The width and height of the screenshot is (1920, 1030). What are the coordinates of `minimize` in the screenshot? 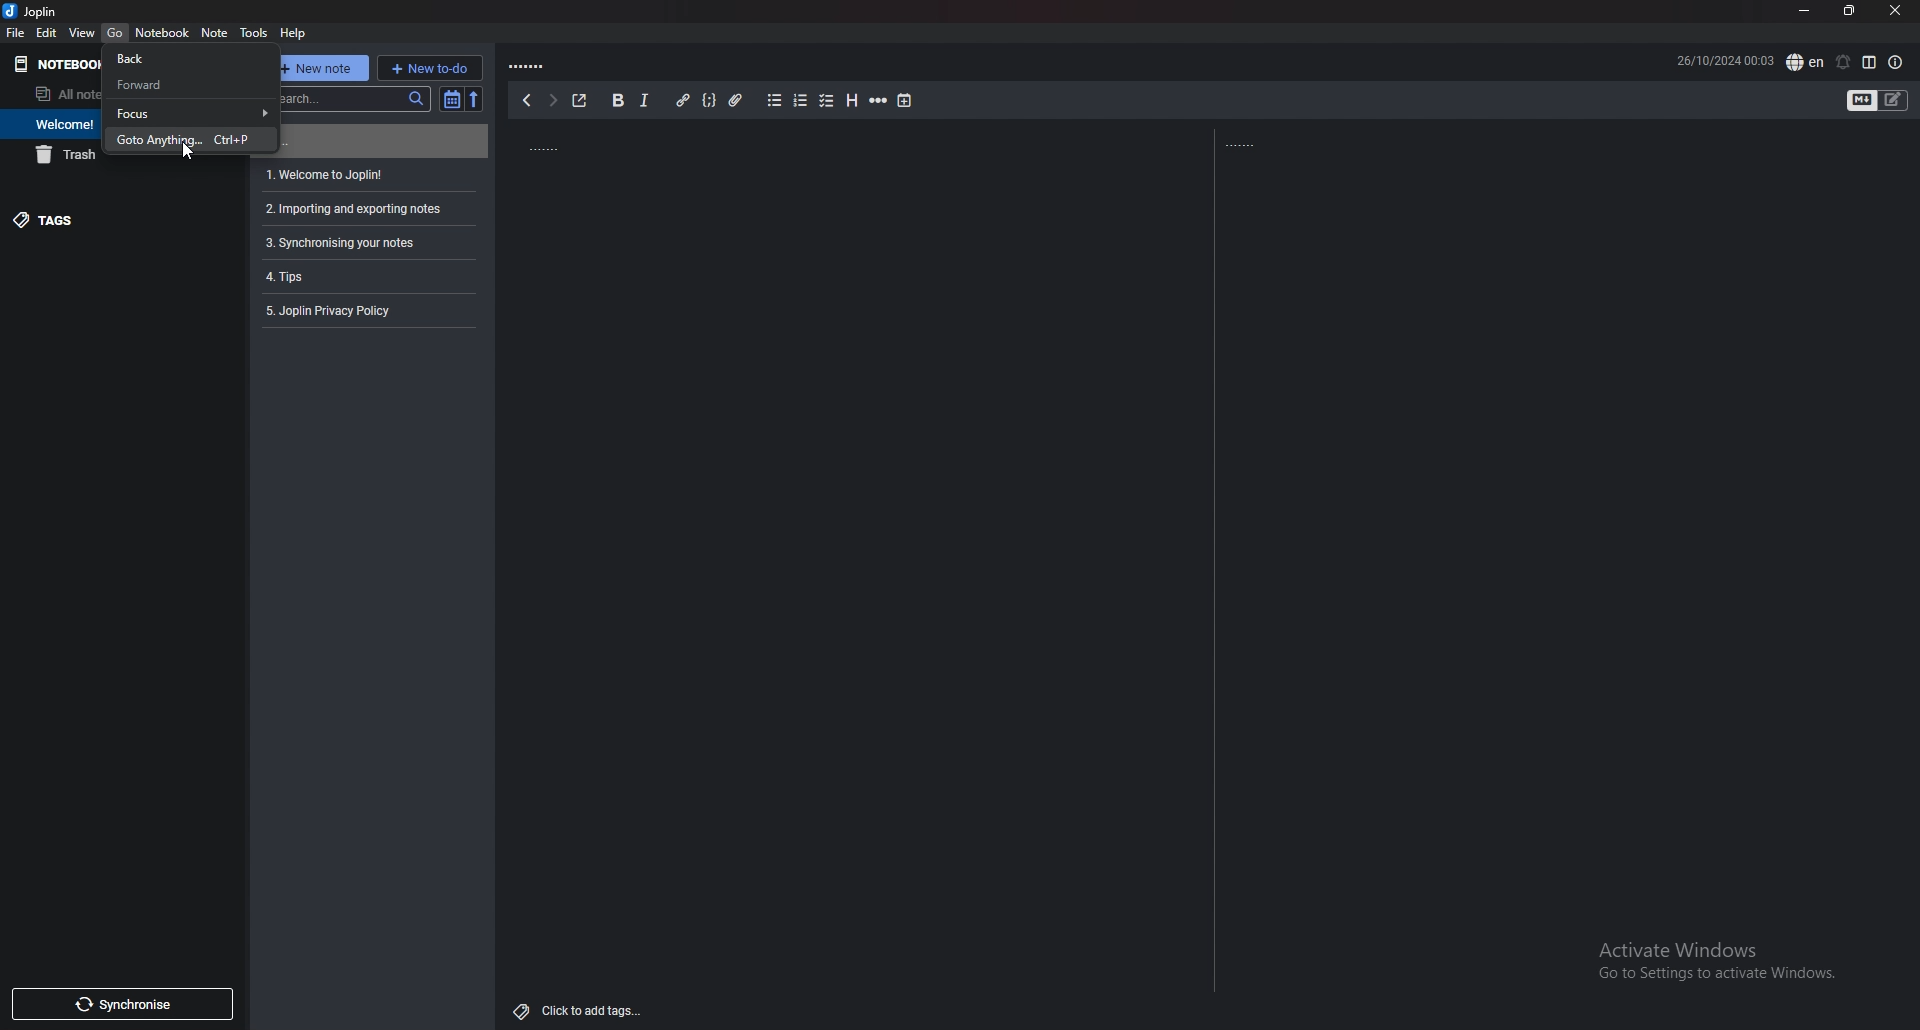 It's located at (1806, 11).